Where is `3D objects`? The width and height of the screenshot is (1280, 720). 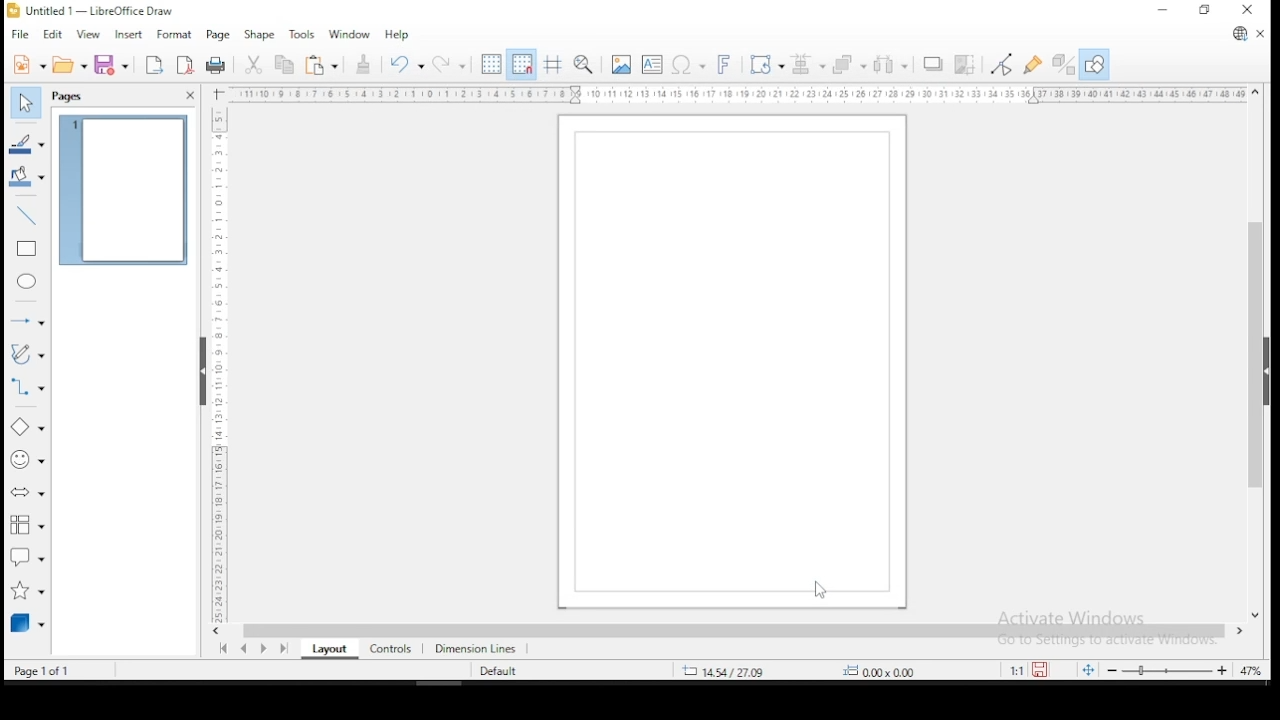
3D objects is located at coordinates (27, 624).